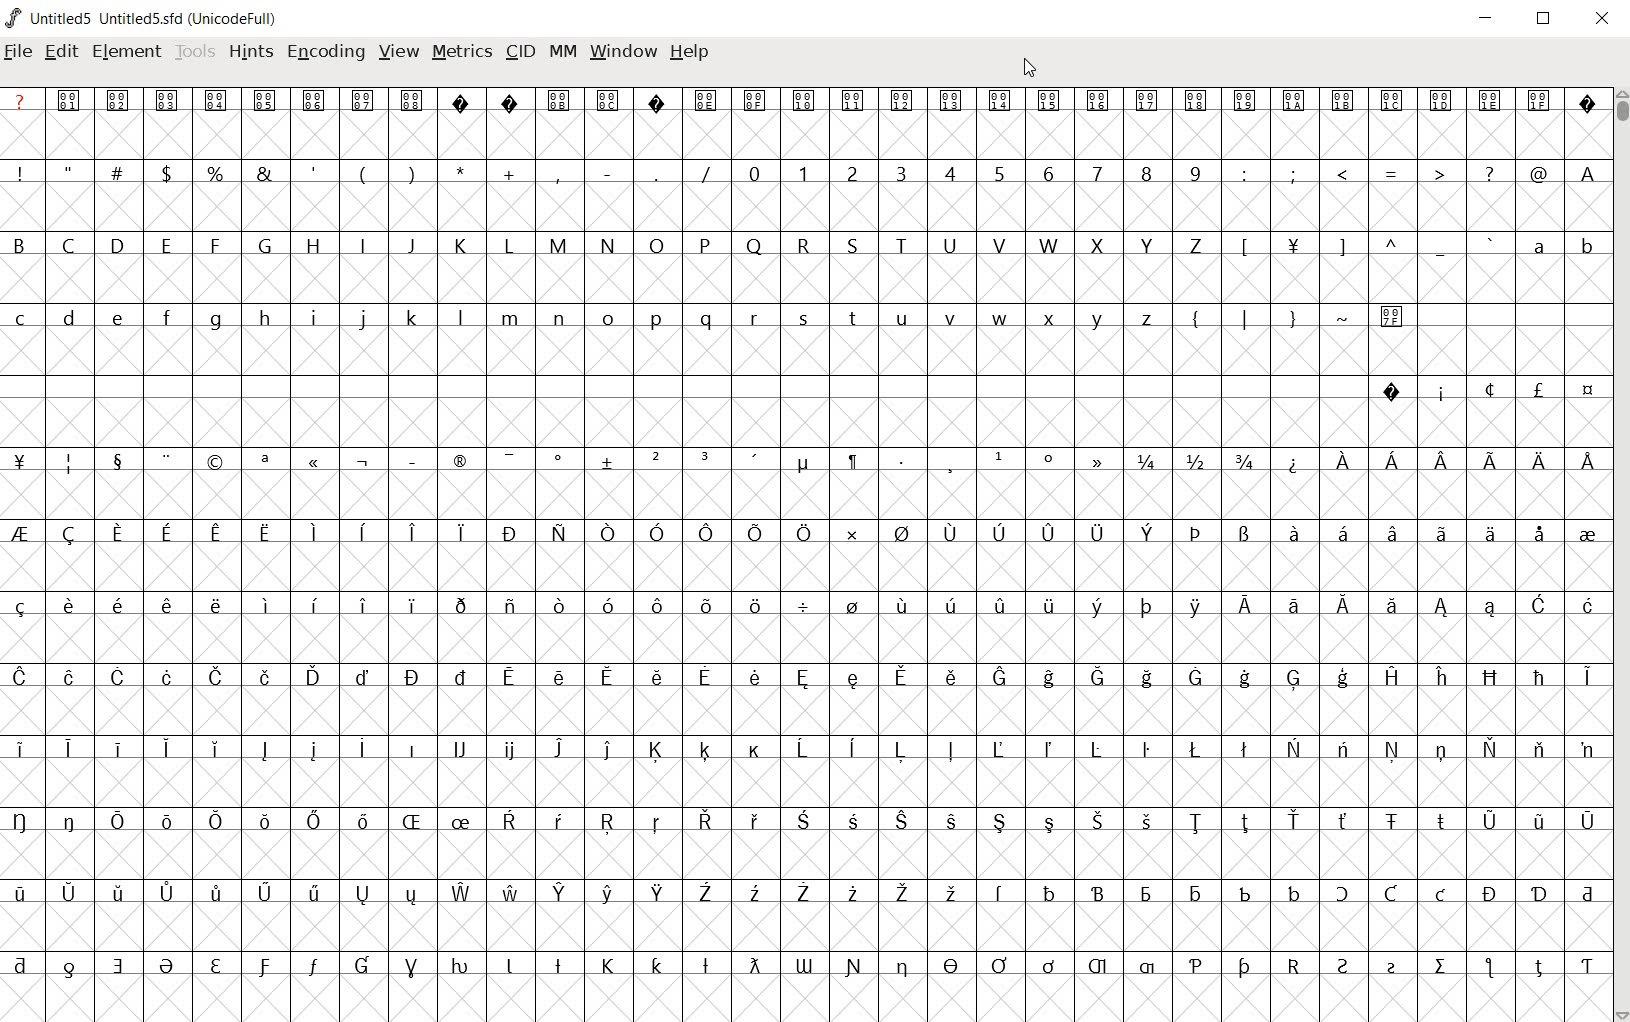  I want to click on Symbol, so click(461, 894).